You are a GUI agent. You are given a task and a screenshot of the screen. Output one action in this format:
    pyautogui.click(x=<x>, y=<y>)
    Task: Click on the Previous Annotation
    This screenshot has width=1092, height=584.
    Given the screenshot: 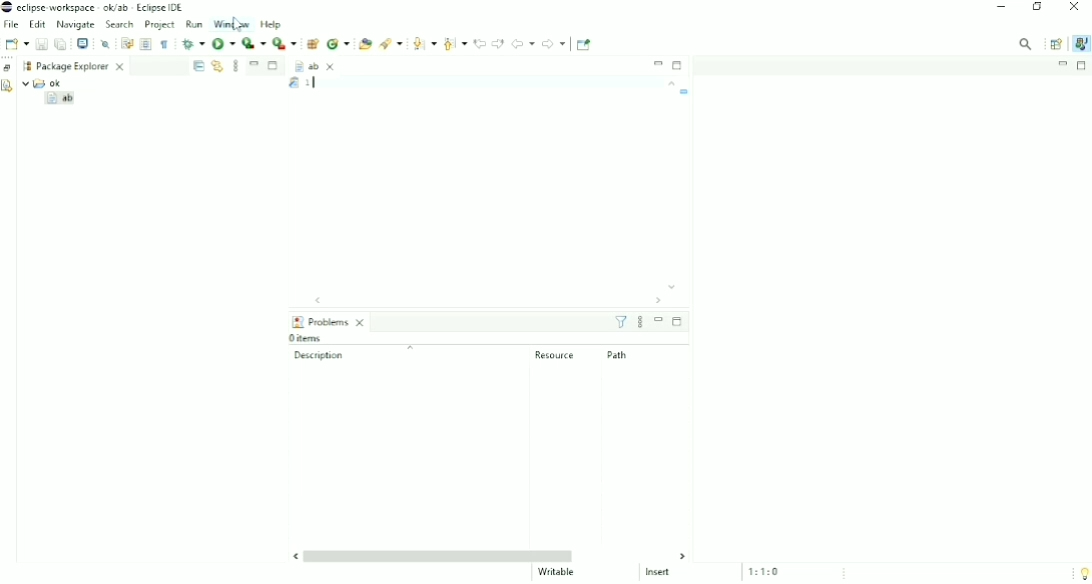 What is the action you would take?
    pyautogui.click(x=455, y=42)
    